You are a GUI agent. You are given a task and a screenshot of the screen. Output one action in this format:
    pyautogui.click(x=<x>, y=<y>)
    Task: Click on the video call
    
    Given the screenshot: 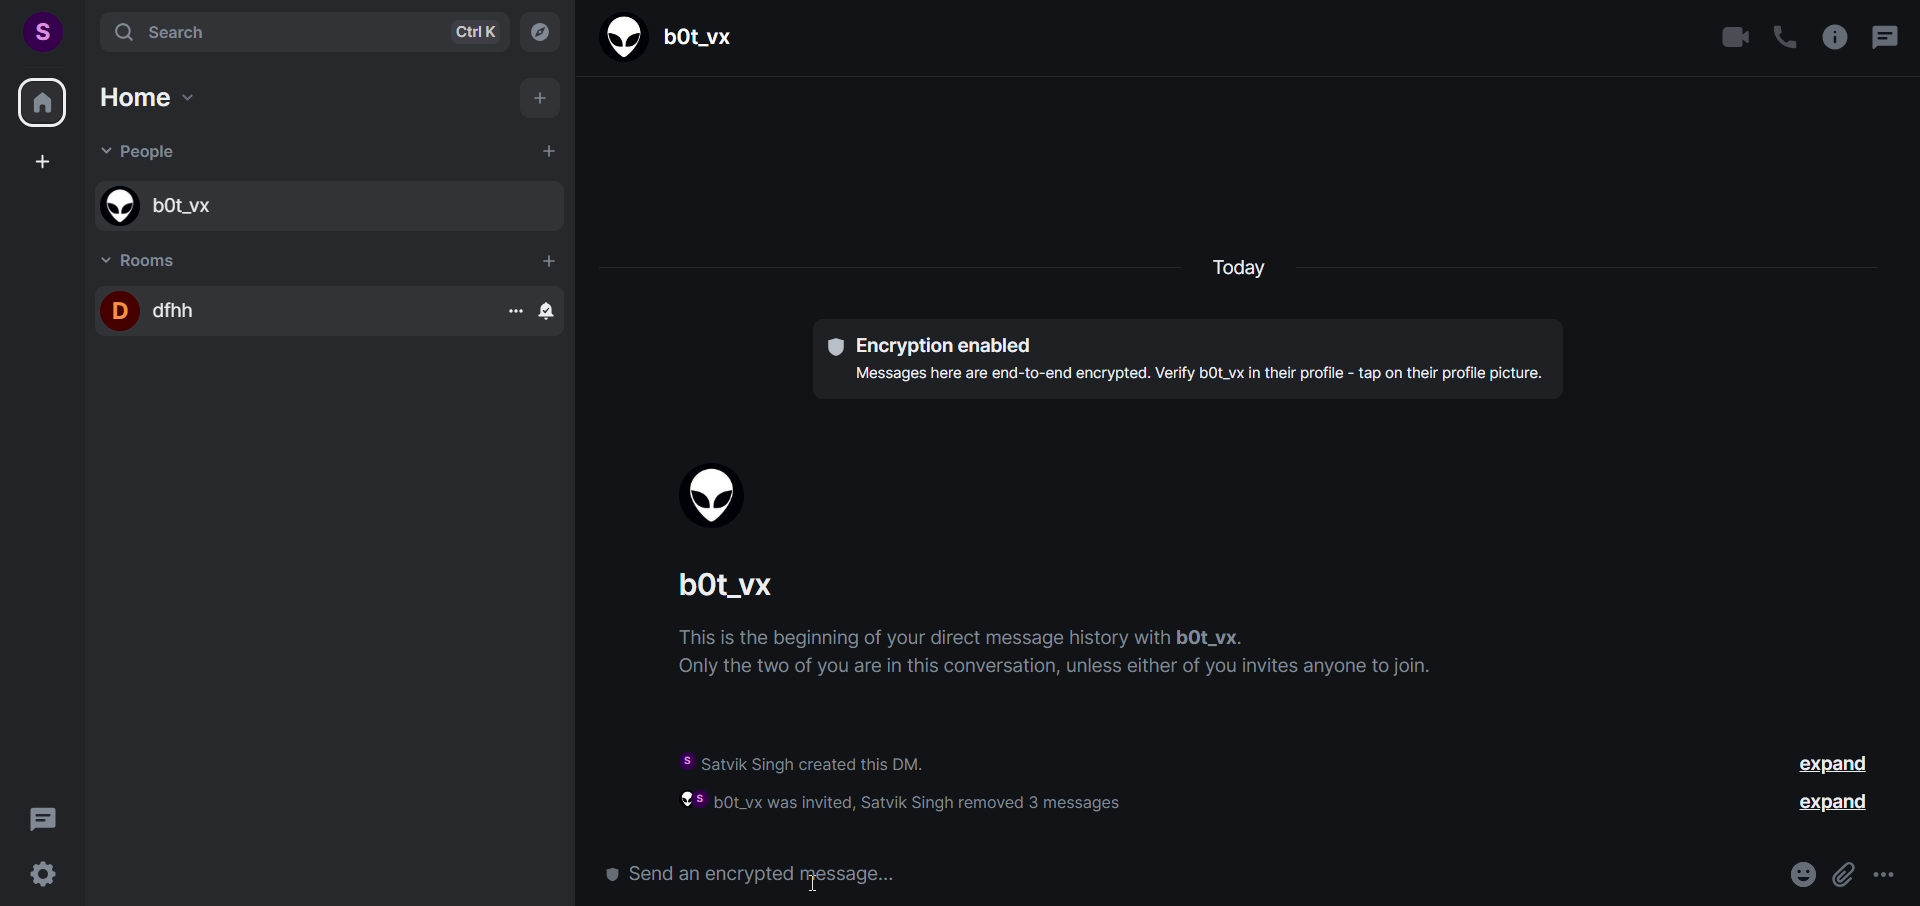 What is the action you would take?
    pyautogui.click(x=1736, y=38)
    